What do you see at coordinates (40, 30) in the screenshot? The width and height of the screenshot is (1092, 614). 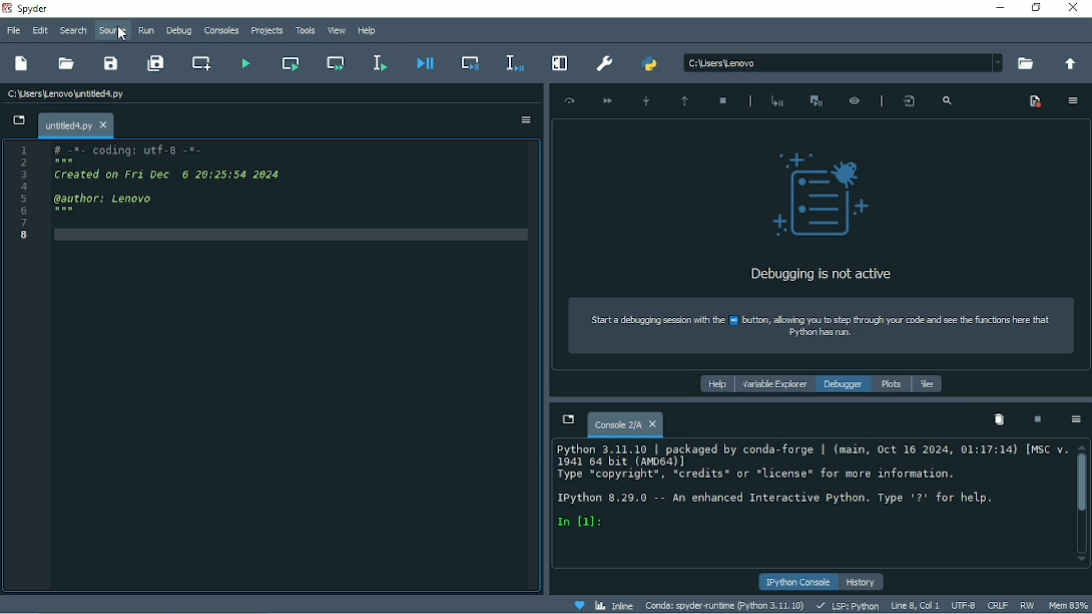 I see `Edit` at bounding box center [40, 30].